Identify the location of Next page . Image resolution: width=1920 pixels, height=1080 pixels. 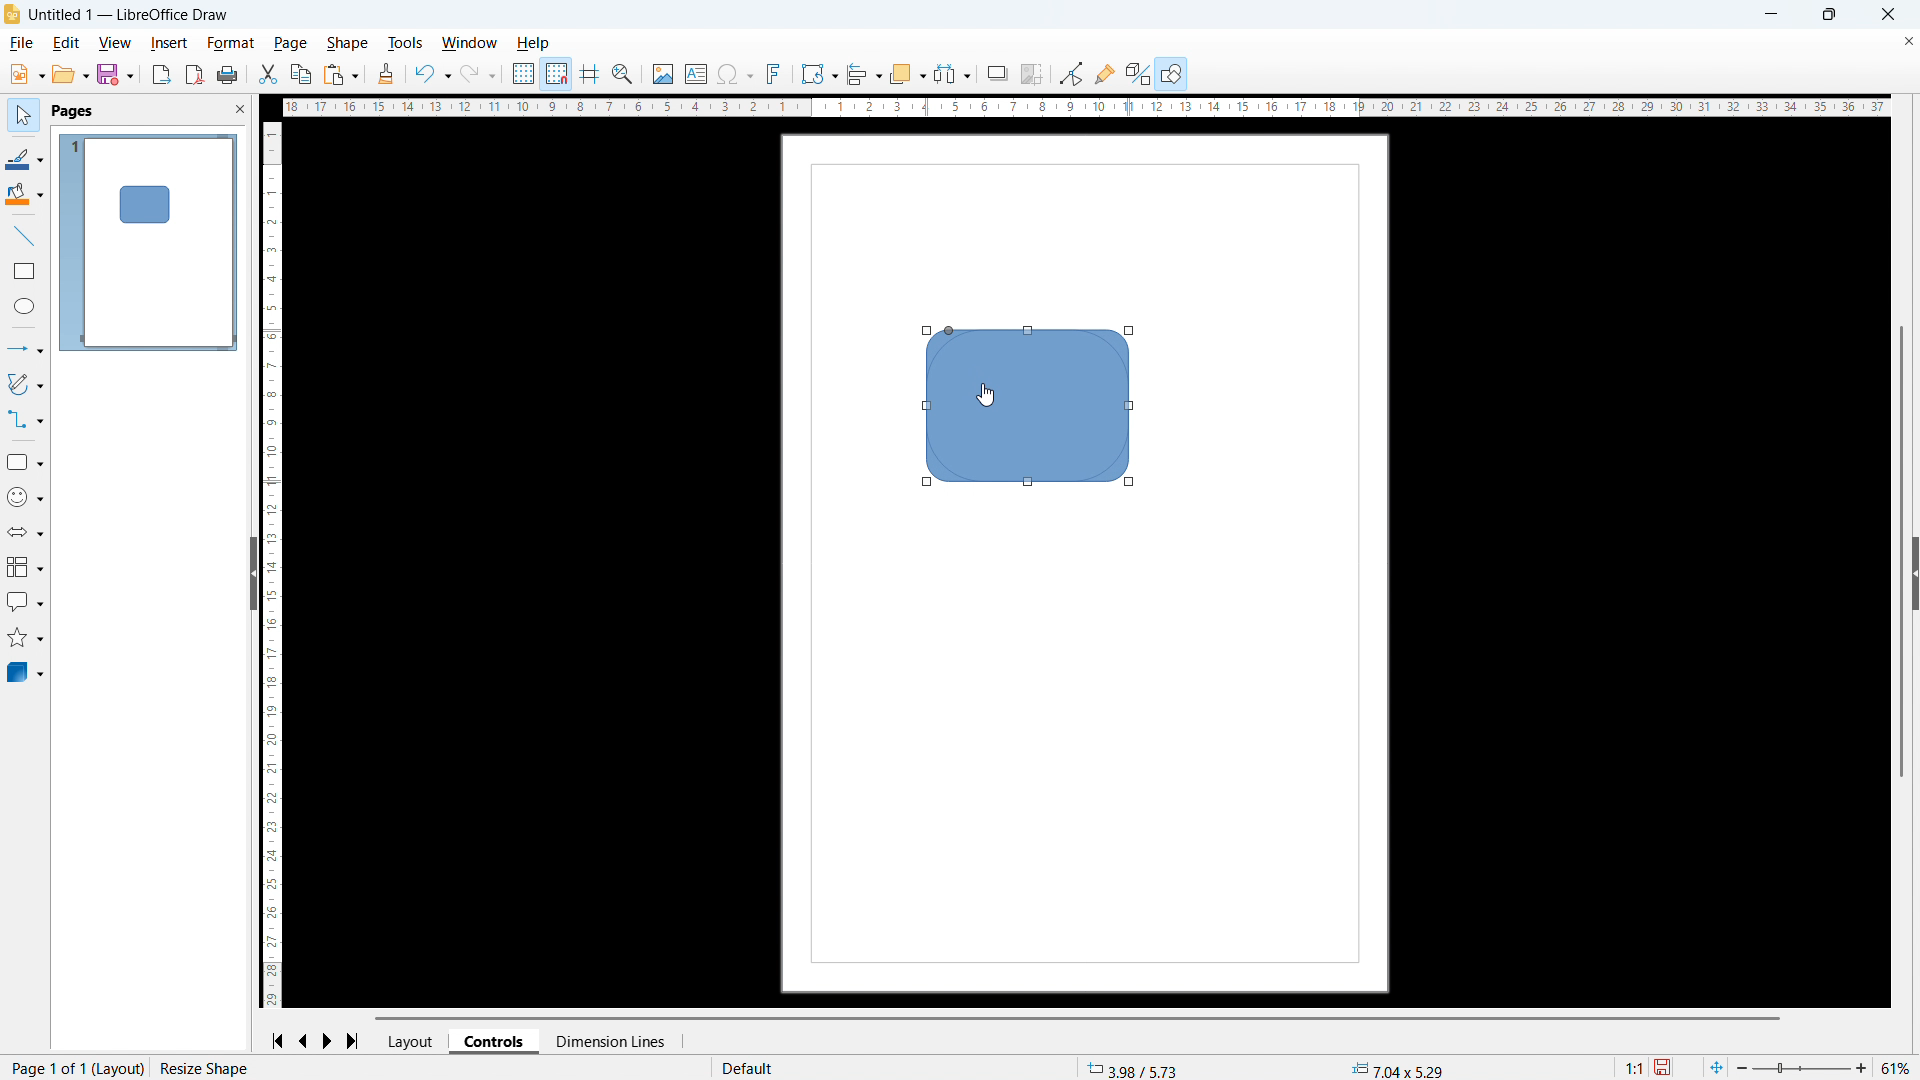
(329, 1042).